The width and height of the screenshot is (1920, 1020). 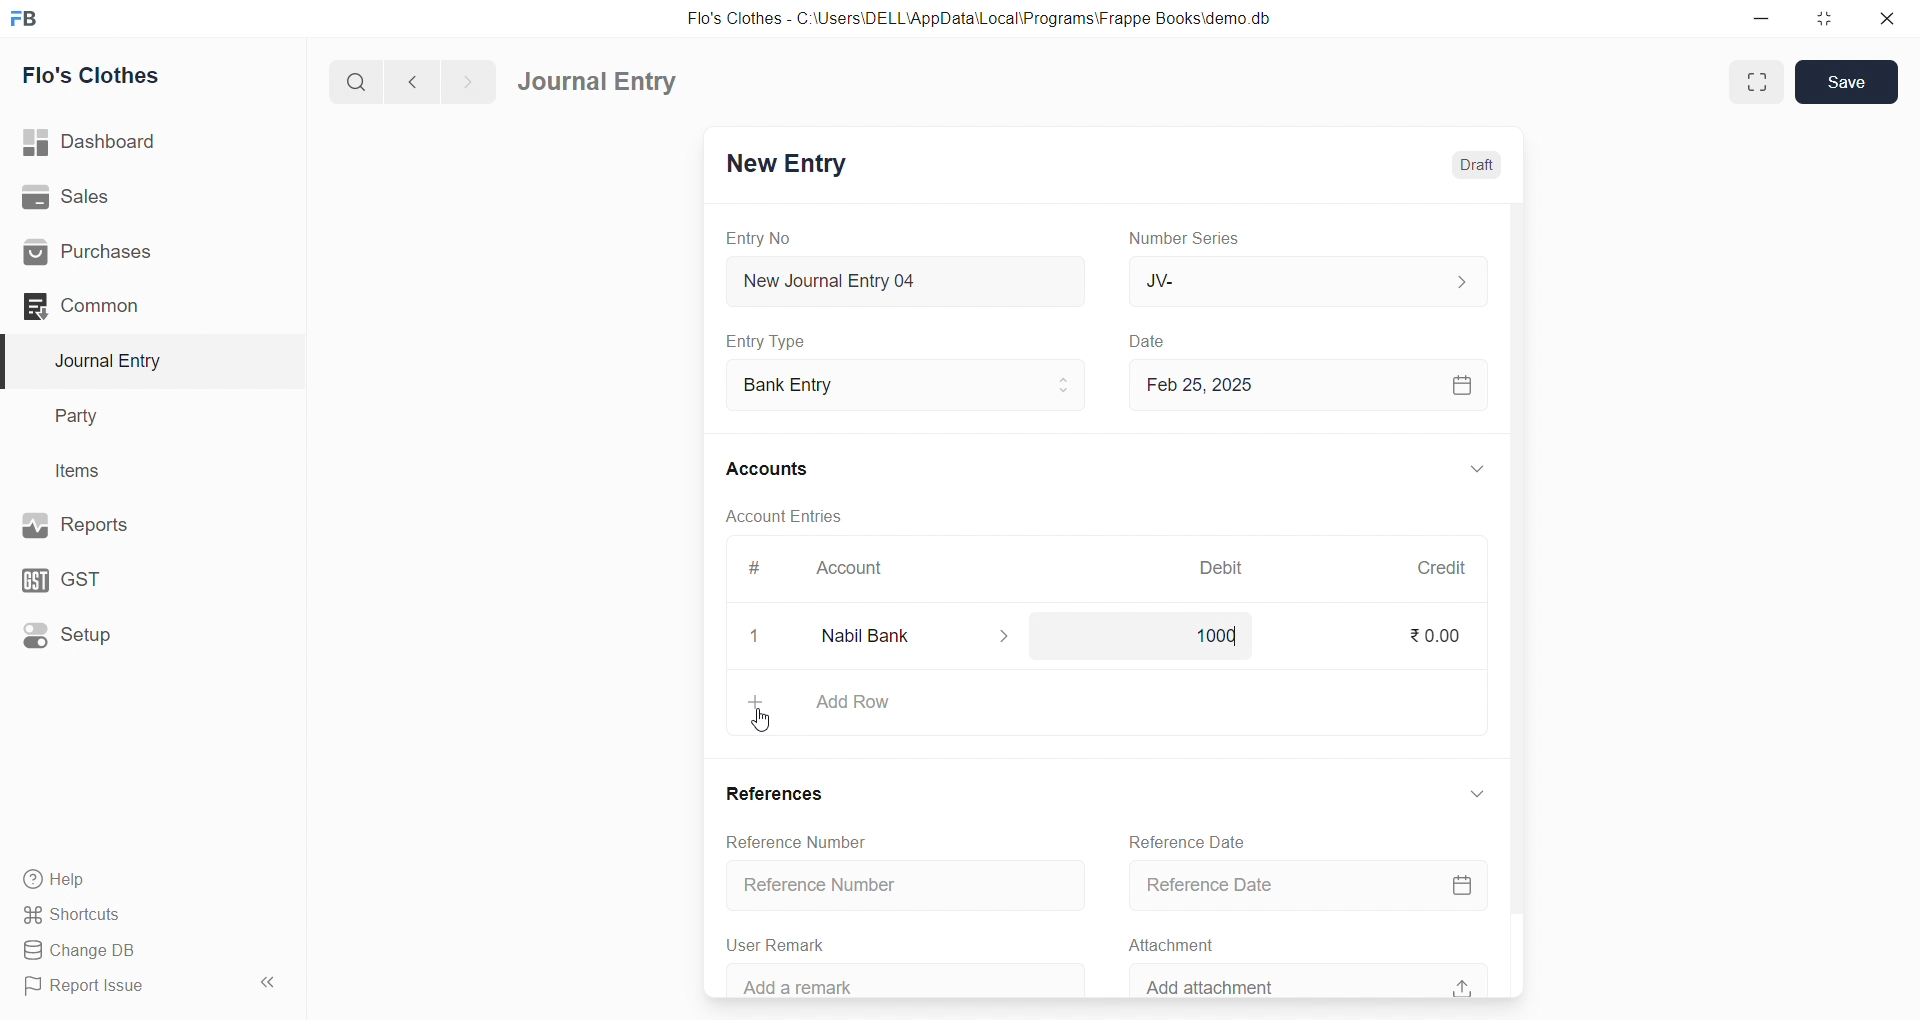 I want to click on close, so click(x=745, y=635).